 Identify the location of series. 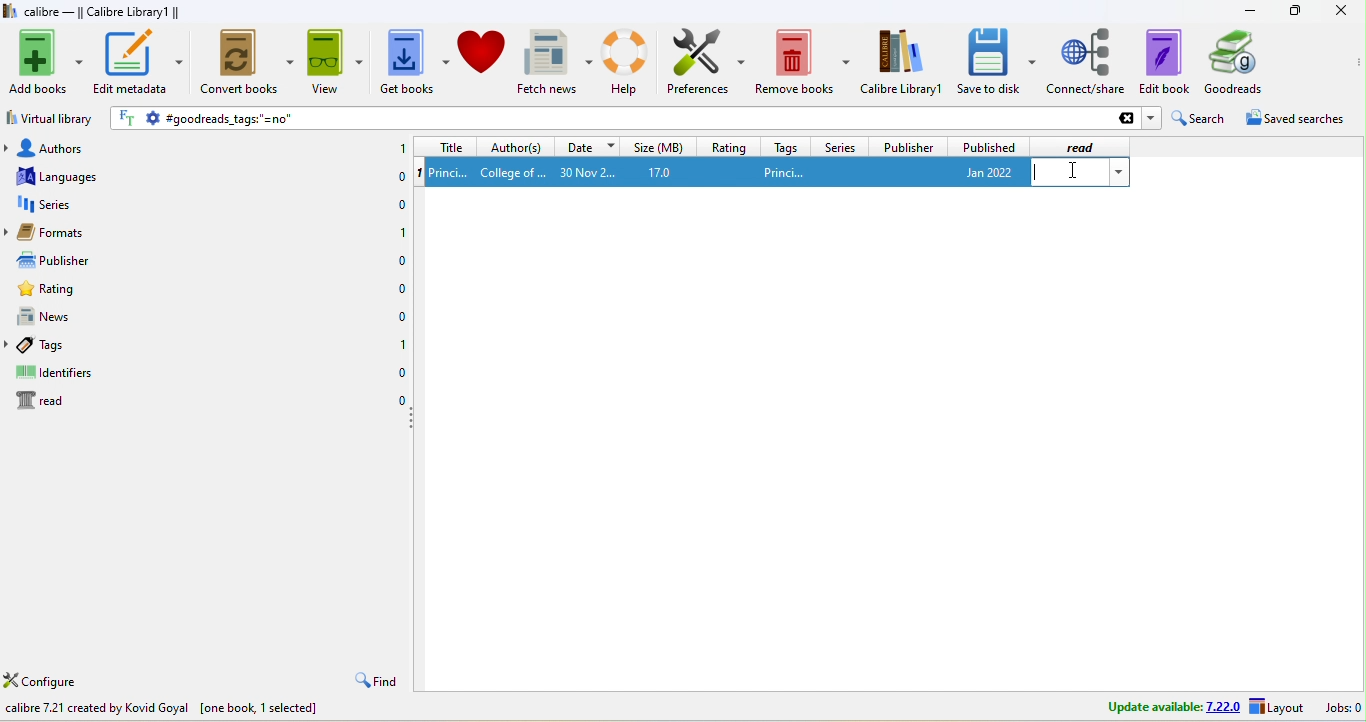
(56, 207).